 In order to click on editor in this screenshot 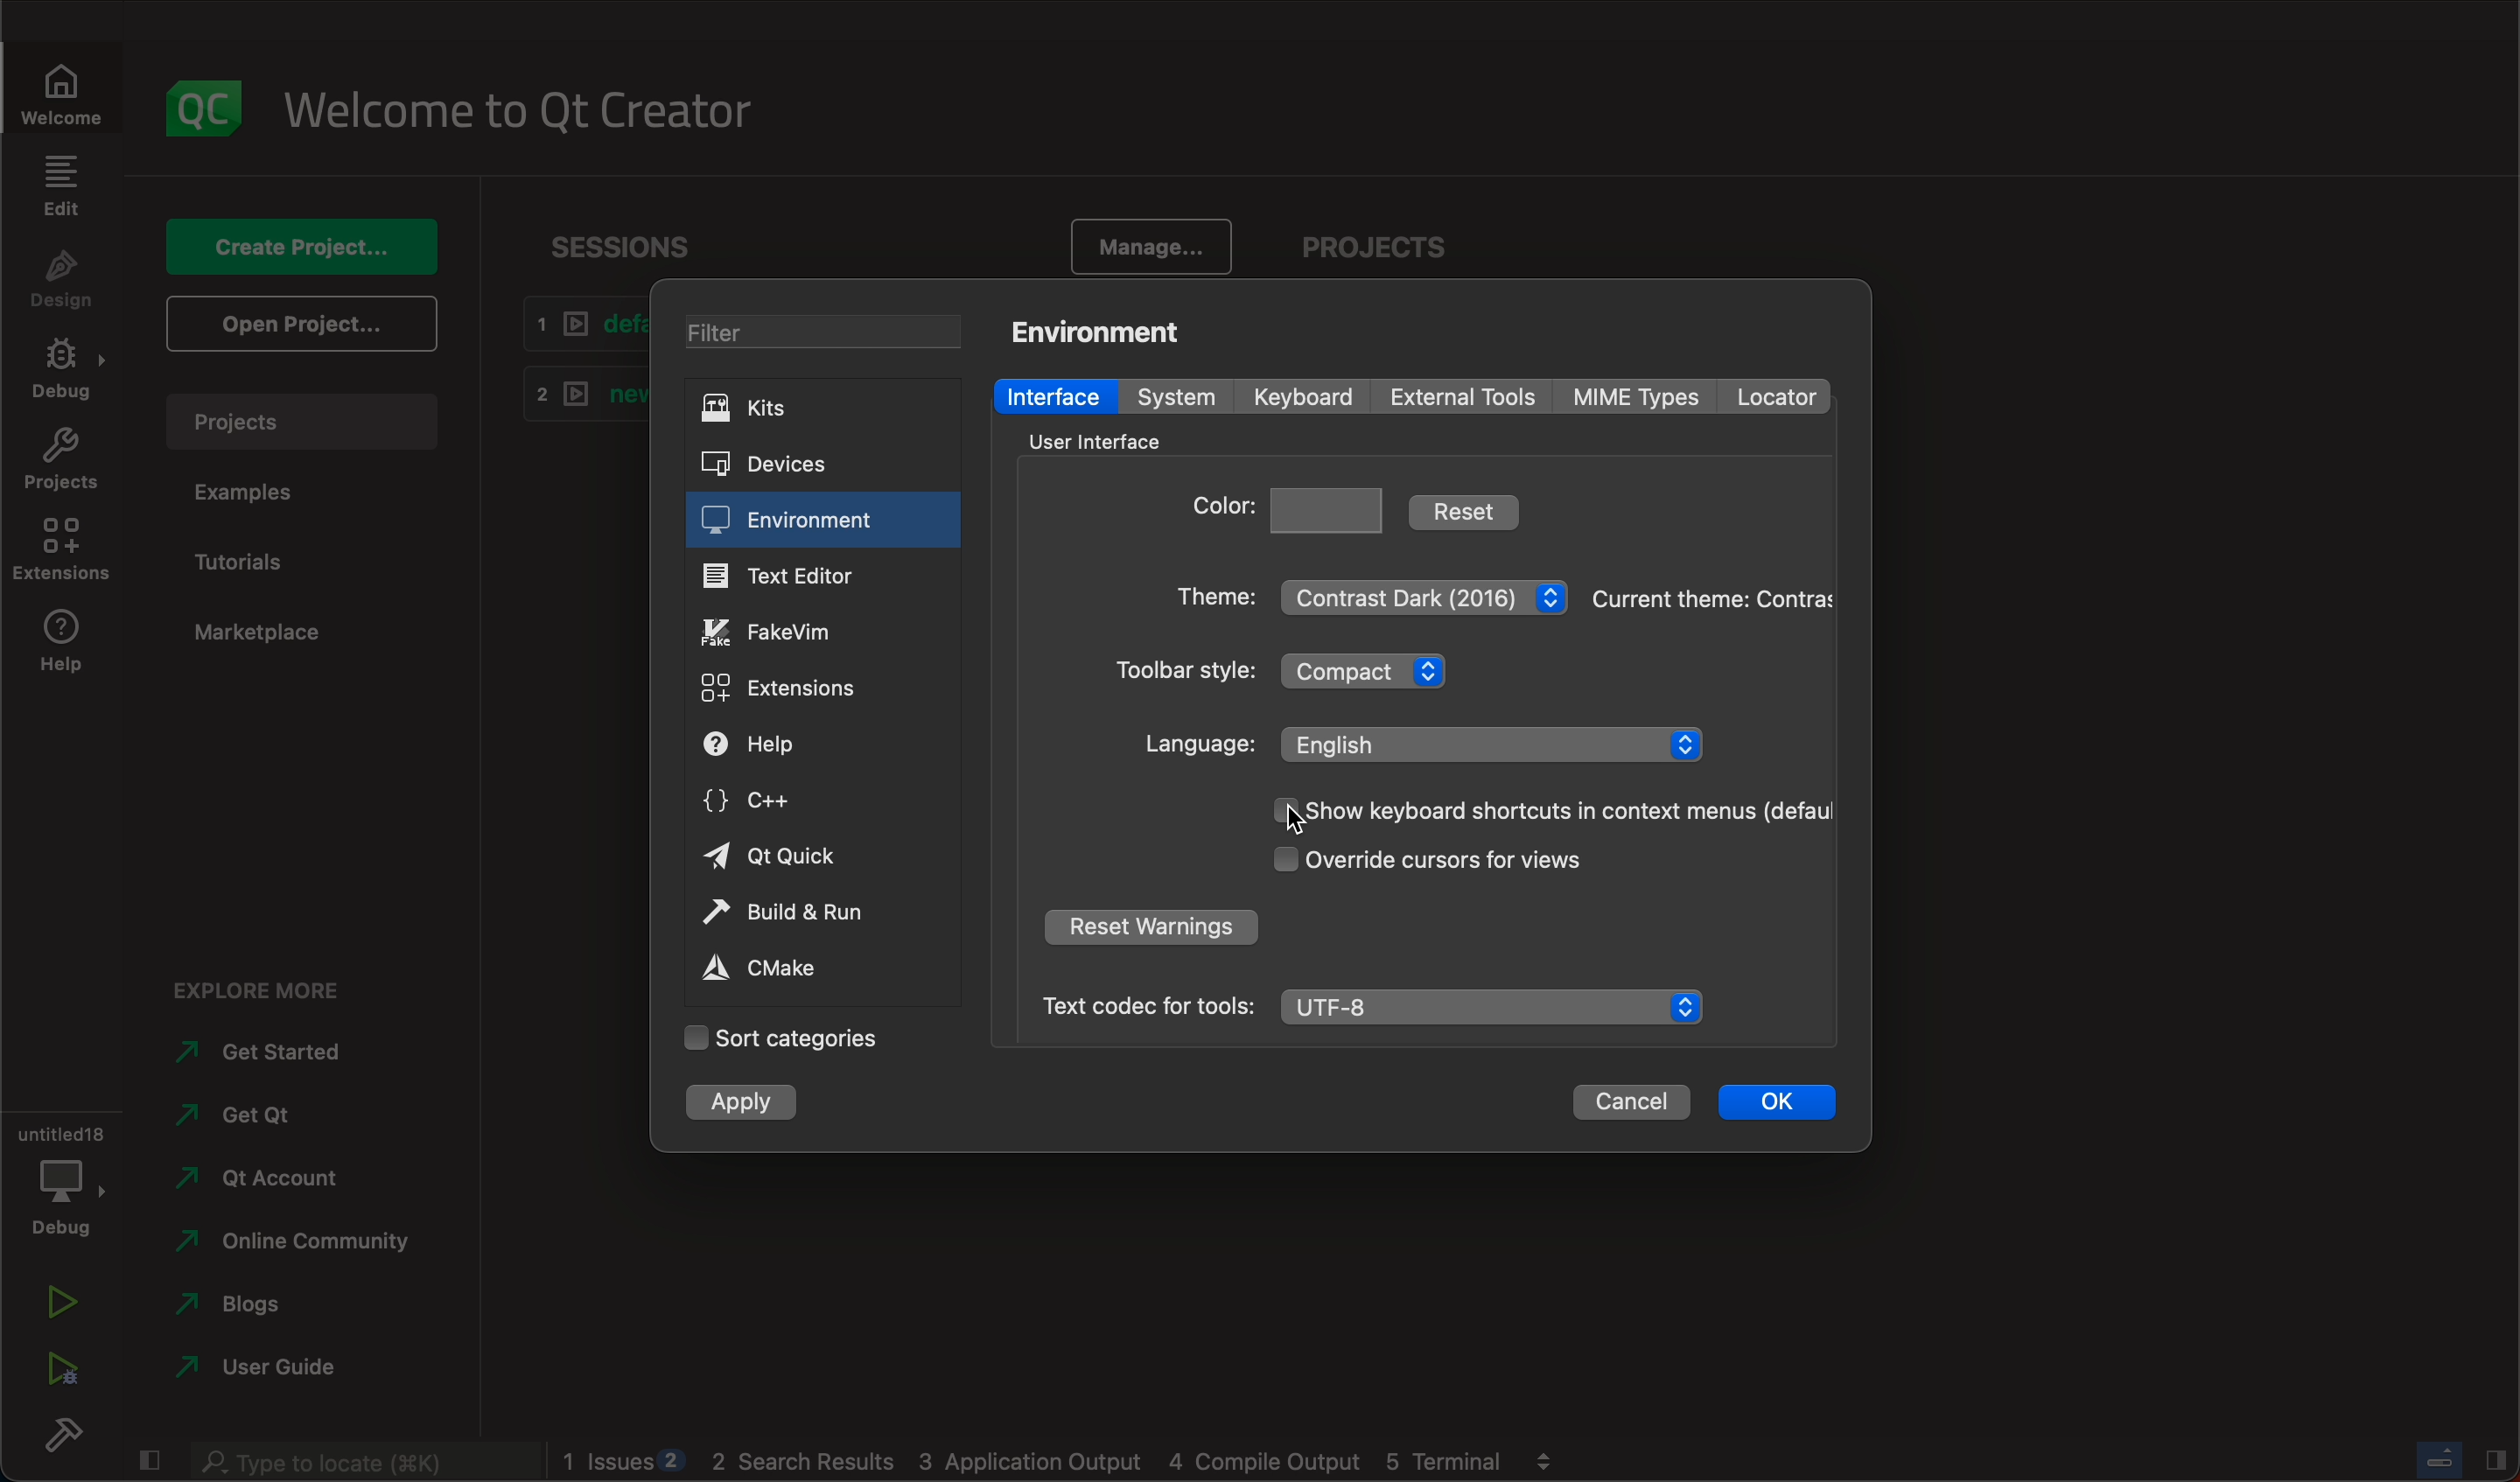, I will do `click(791, 578)`.